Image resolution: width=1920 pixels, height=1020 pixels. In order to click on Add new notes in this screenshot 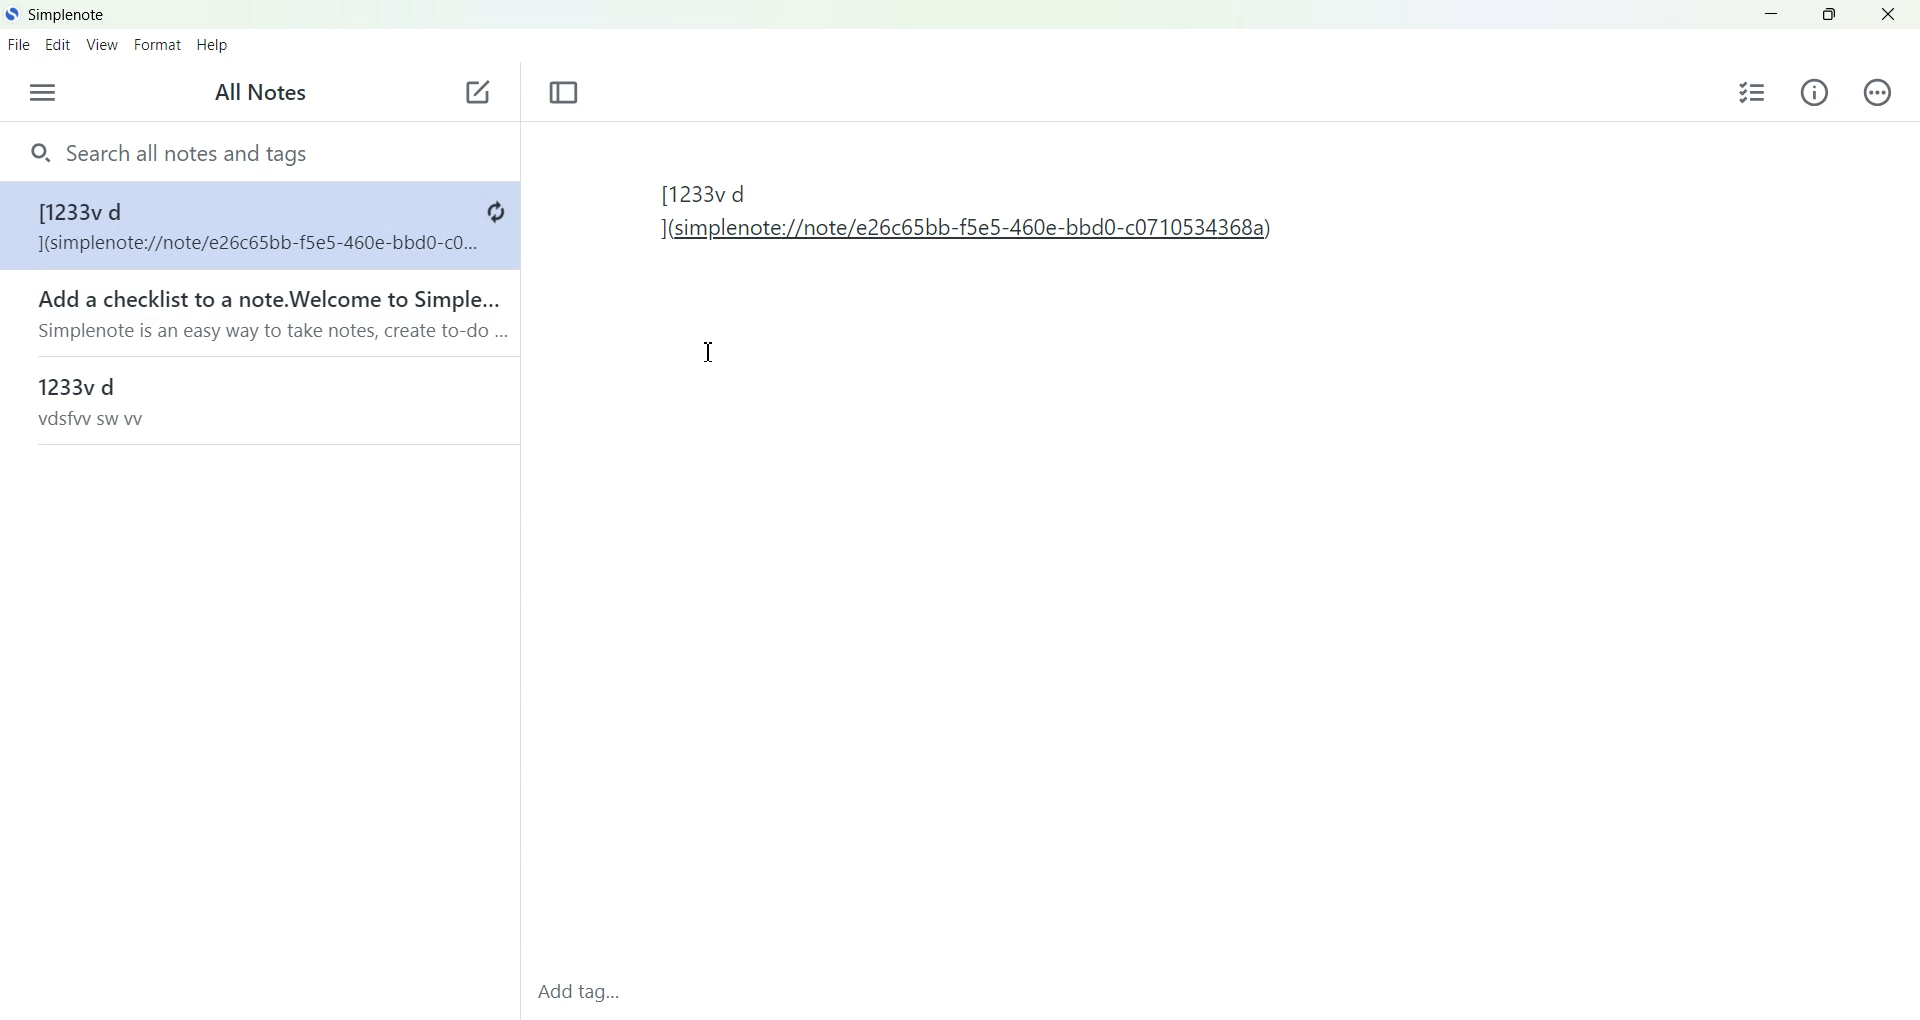, I will do `click(476, 93)`.